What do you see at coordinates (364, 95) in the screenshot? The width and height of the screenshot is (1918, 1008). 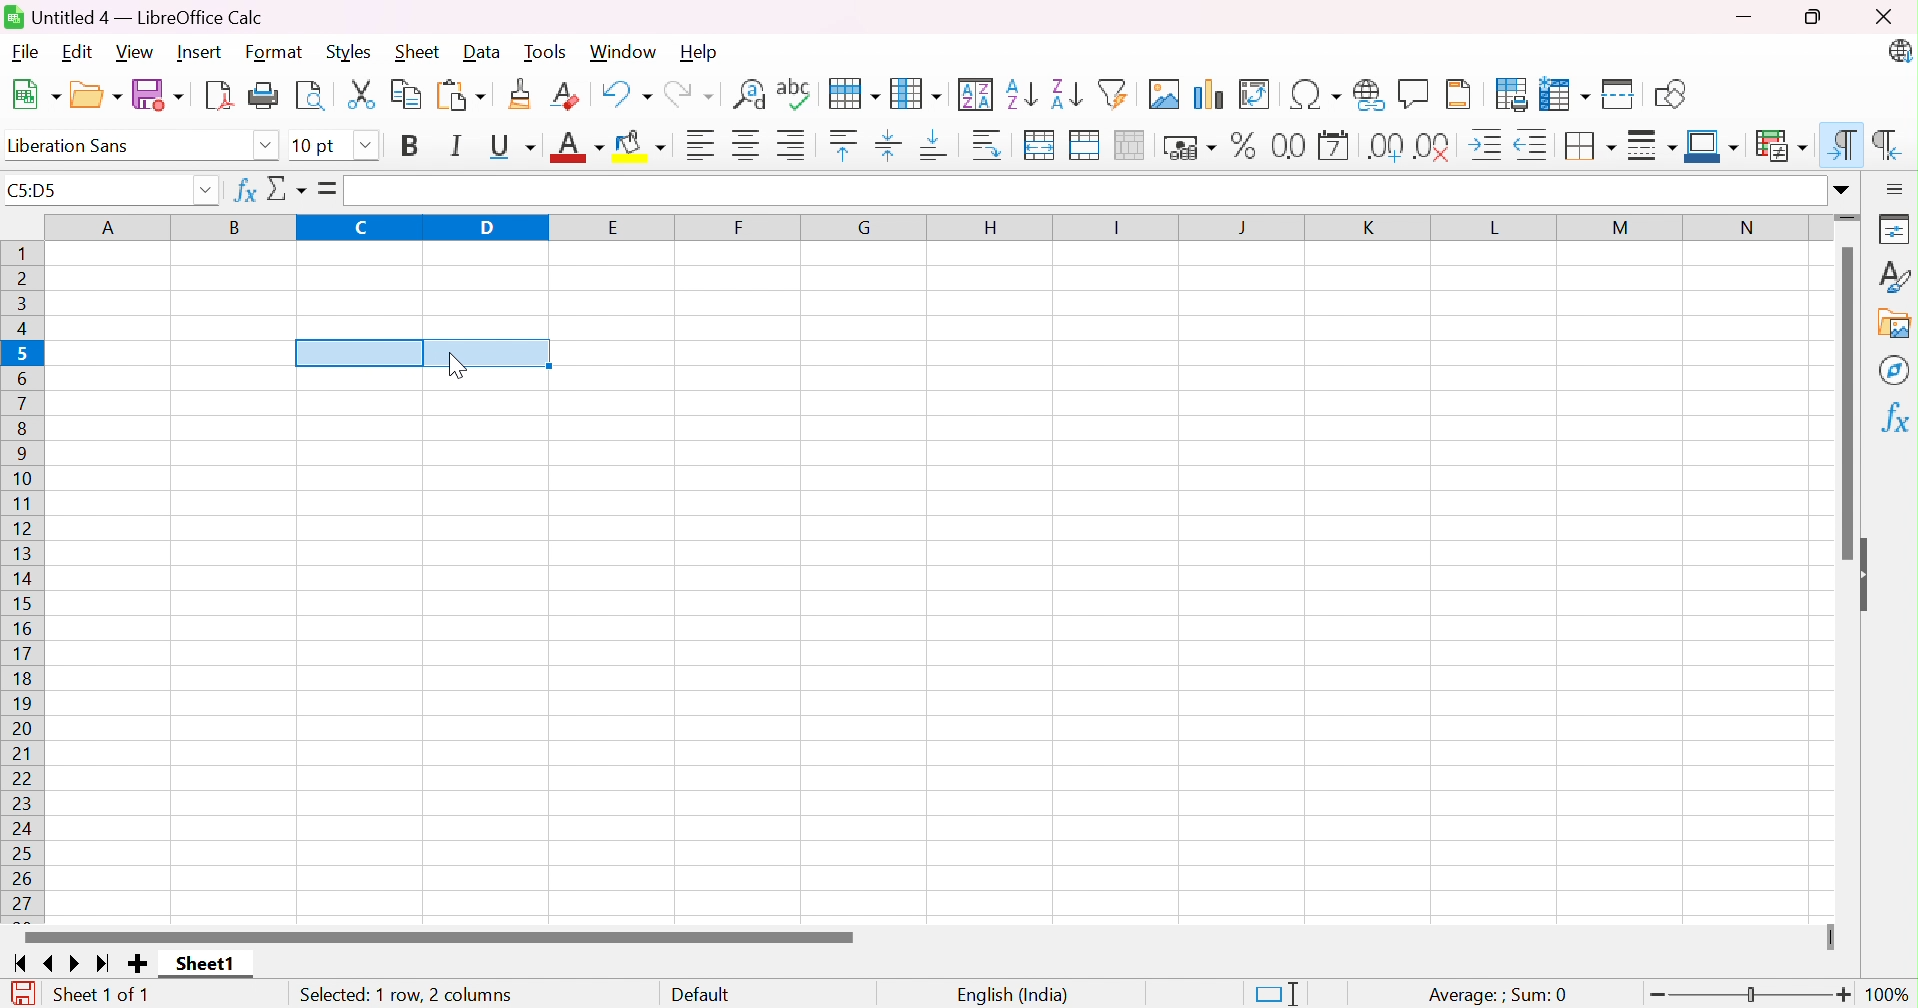 I see `Cut` at bounding box center [364, 95].